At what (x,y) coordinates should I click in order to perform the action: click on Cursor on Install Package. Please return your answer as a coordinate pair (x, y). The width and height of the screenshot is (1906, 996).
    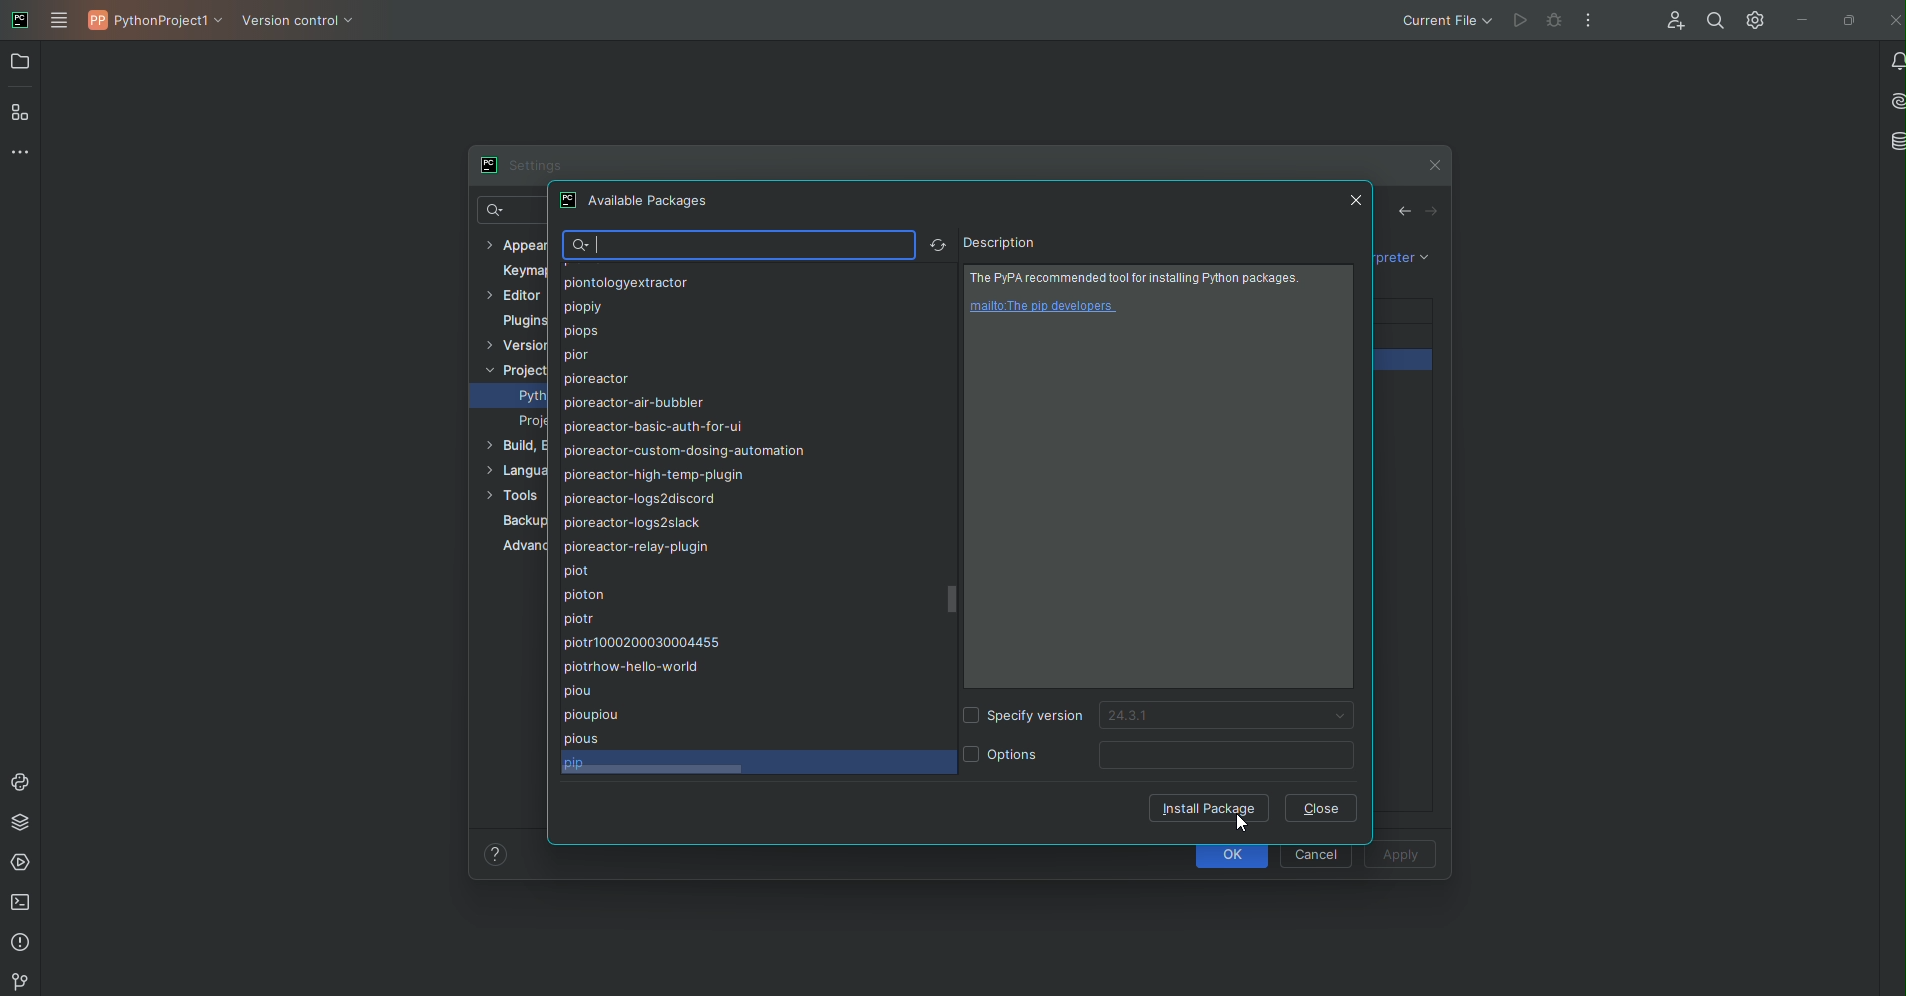
    Looking at the image, I should click on (1240, 824).